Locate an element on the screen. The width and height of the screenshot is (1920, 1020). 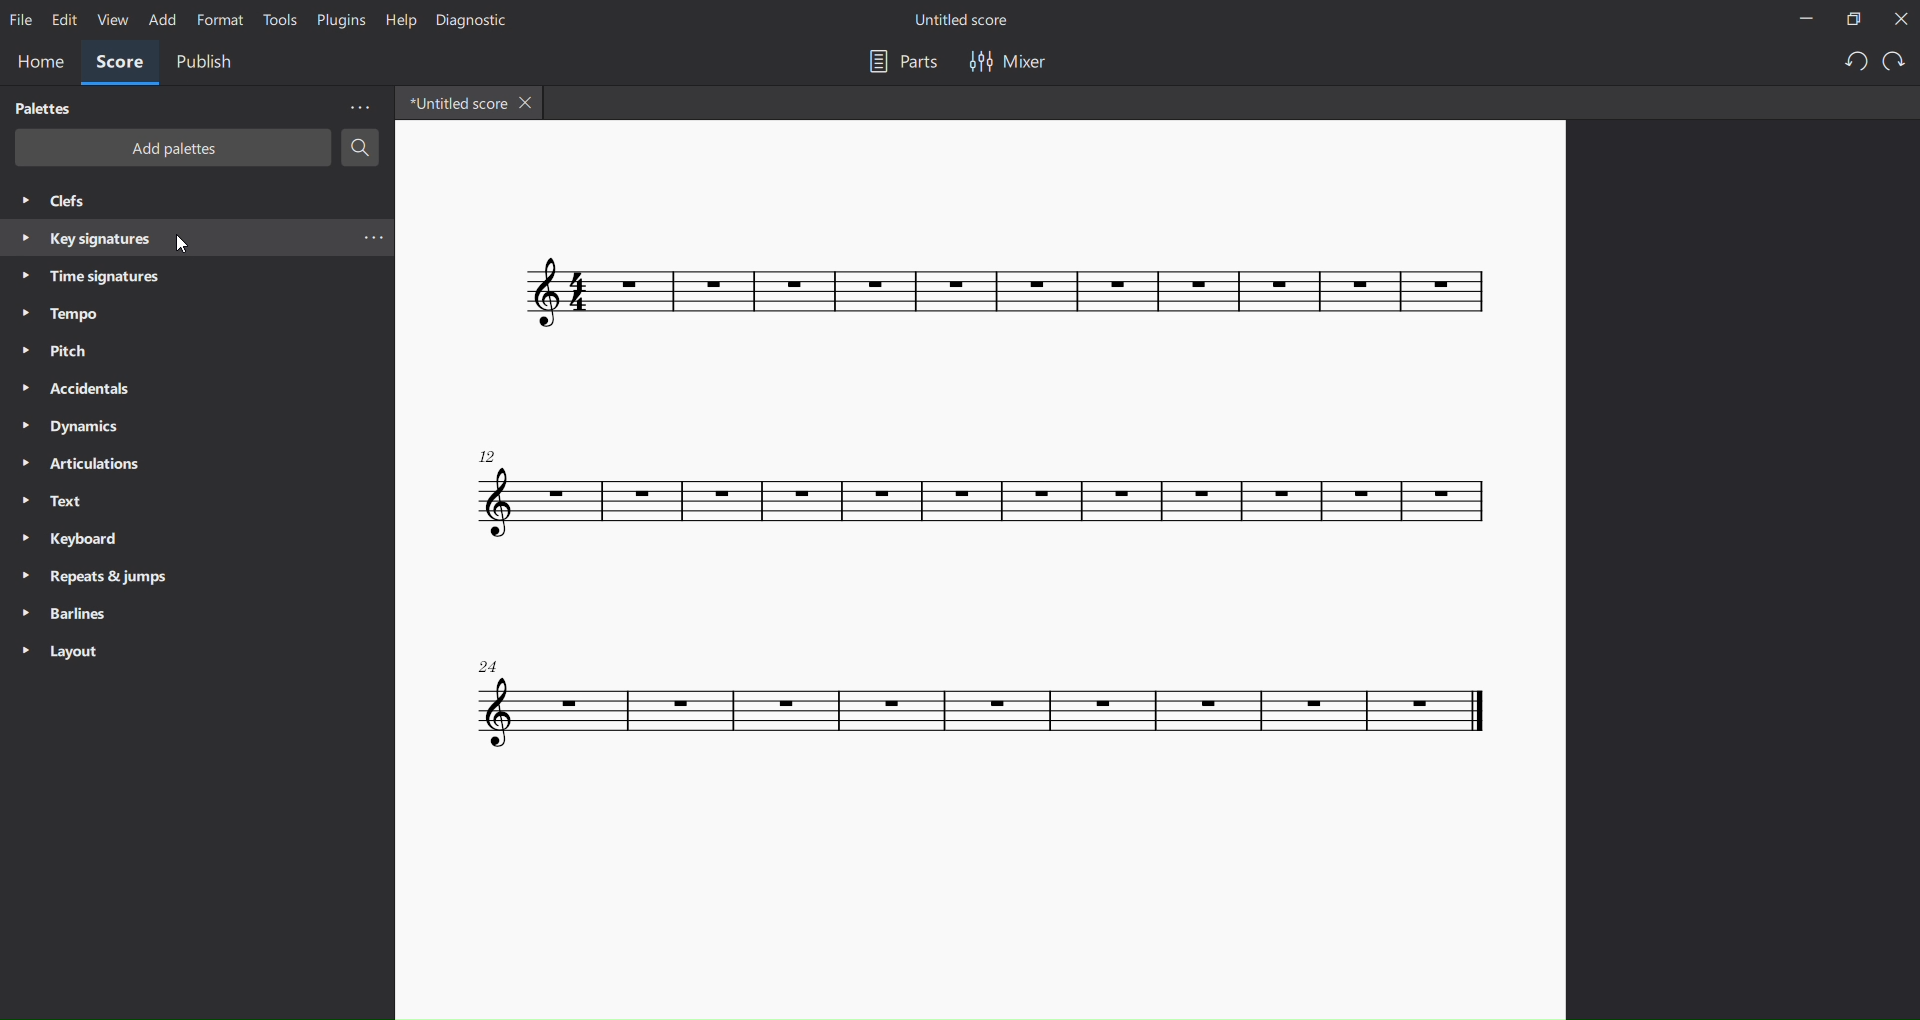
maximize is located at coordinates (1851, 20).